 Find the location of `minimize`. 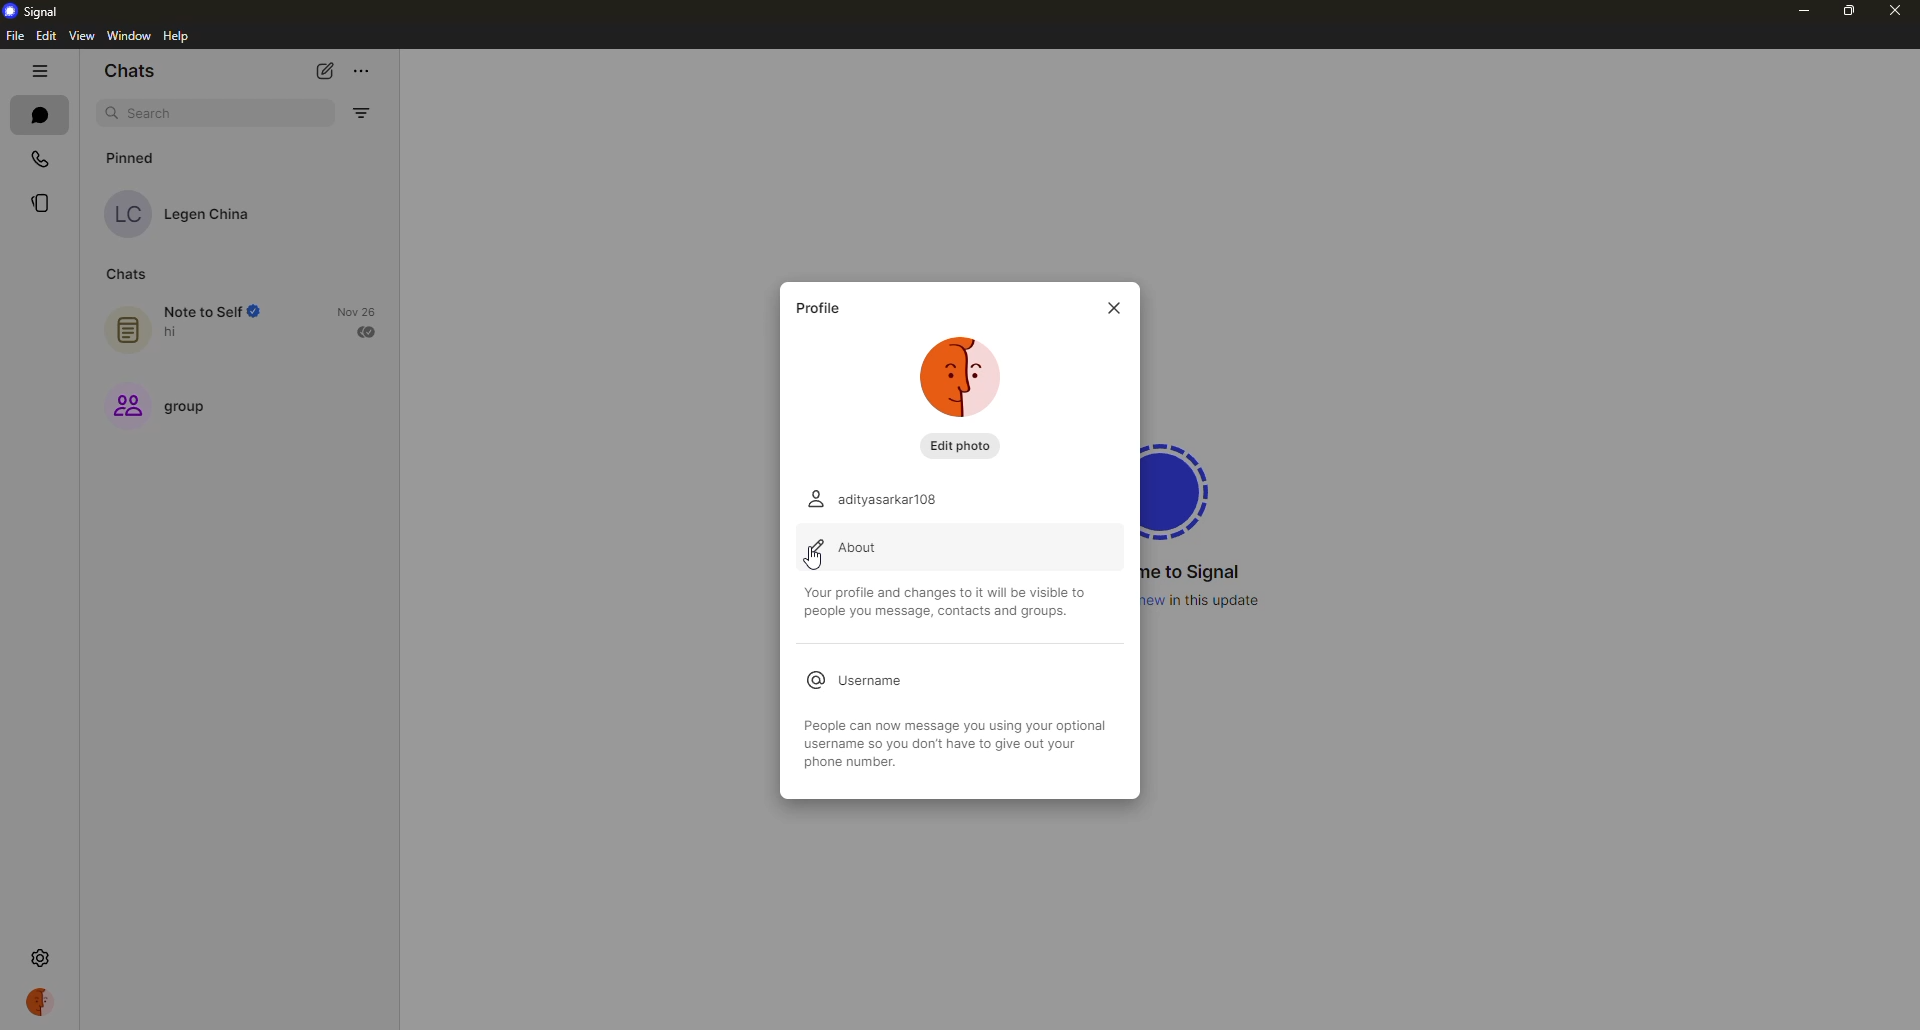

minimize is located at coordinates (1797, 13).